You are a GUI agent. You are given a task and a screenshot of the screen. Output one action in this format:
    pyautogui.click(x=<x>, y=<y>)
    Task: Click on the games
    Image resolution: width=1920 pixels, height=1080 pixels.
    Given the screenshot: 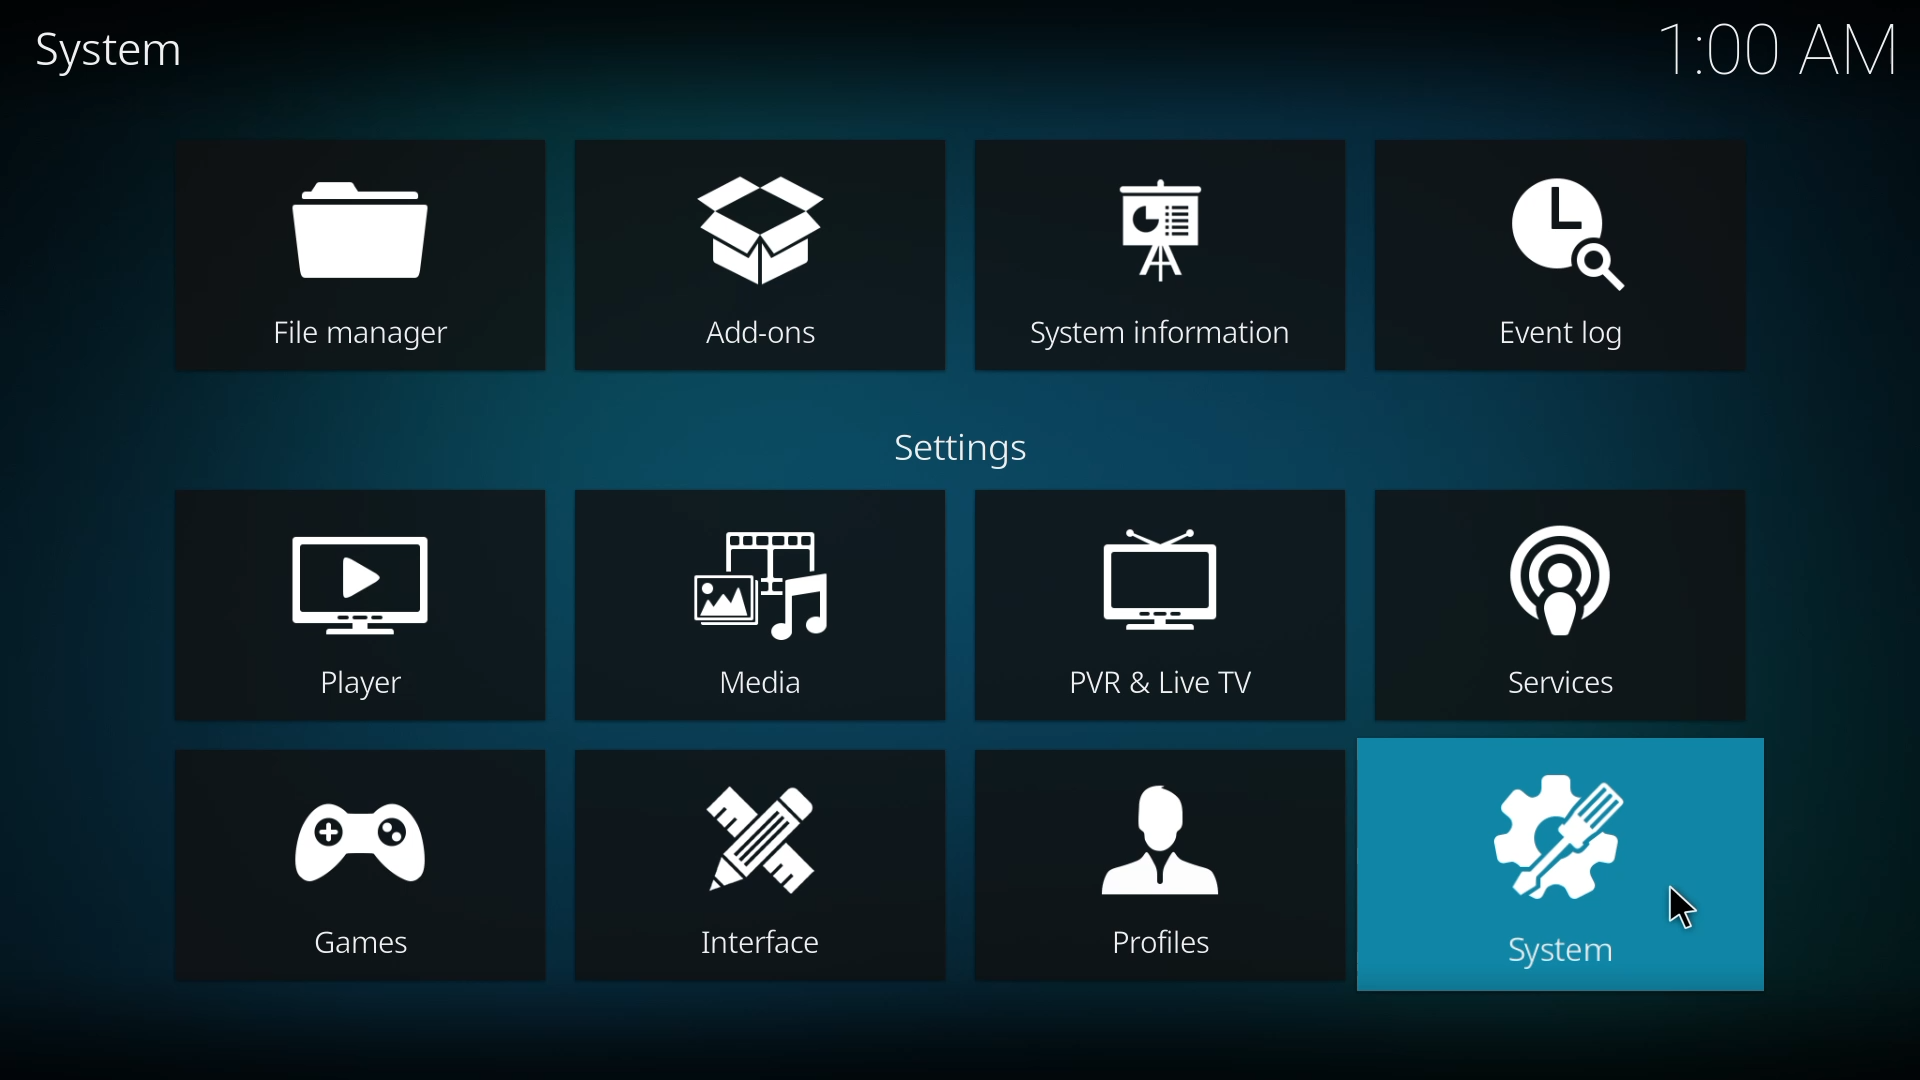 What is the action you would take?
    pyautogui.click(x=372, y=872)
    